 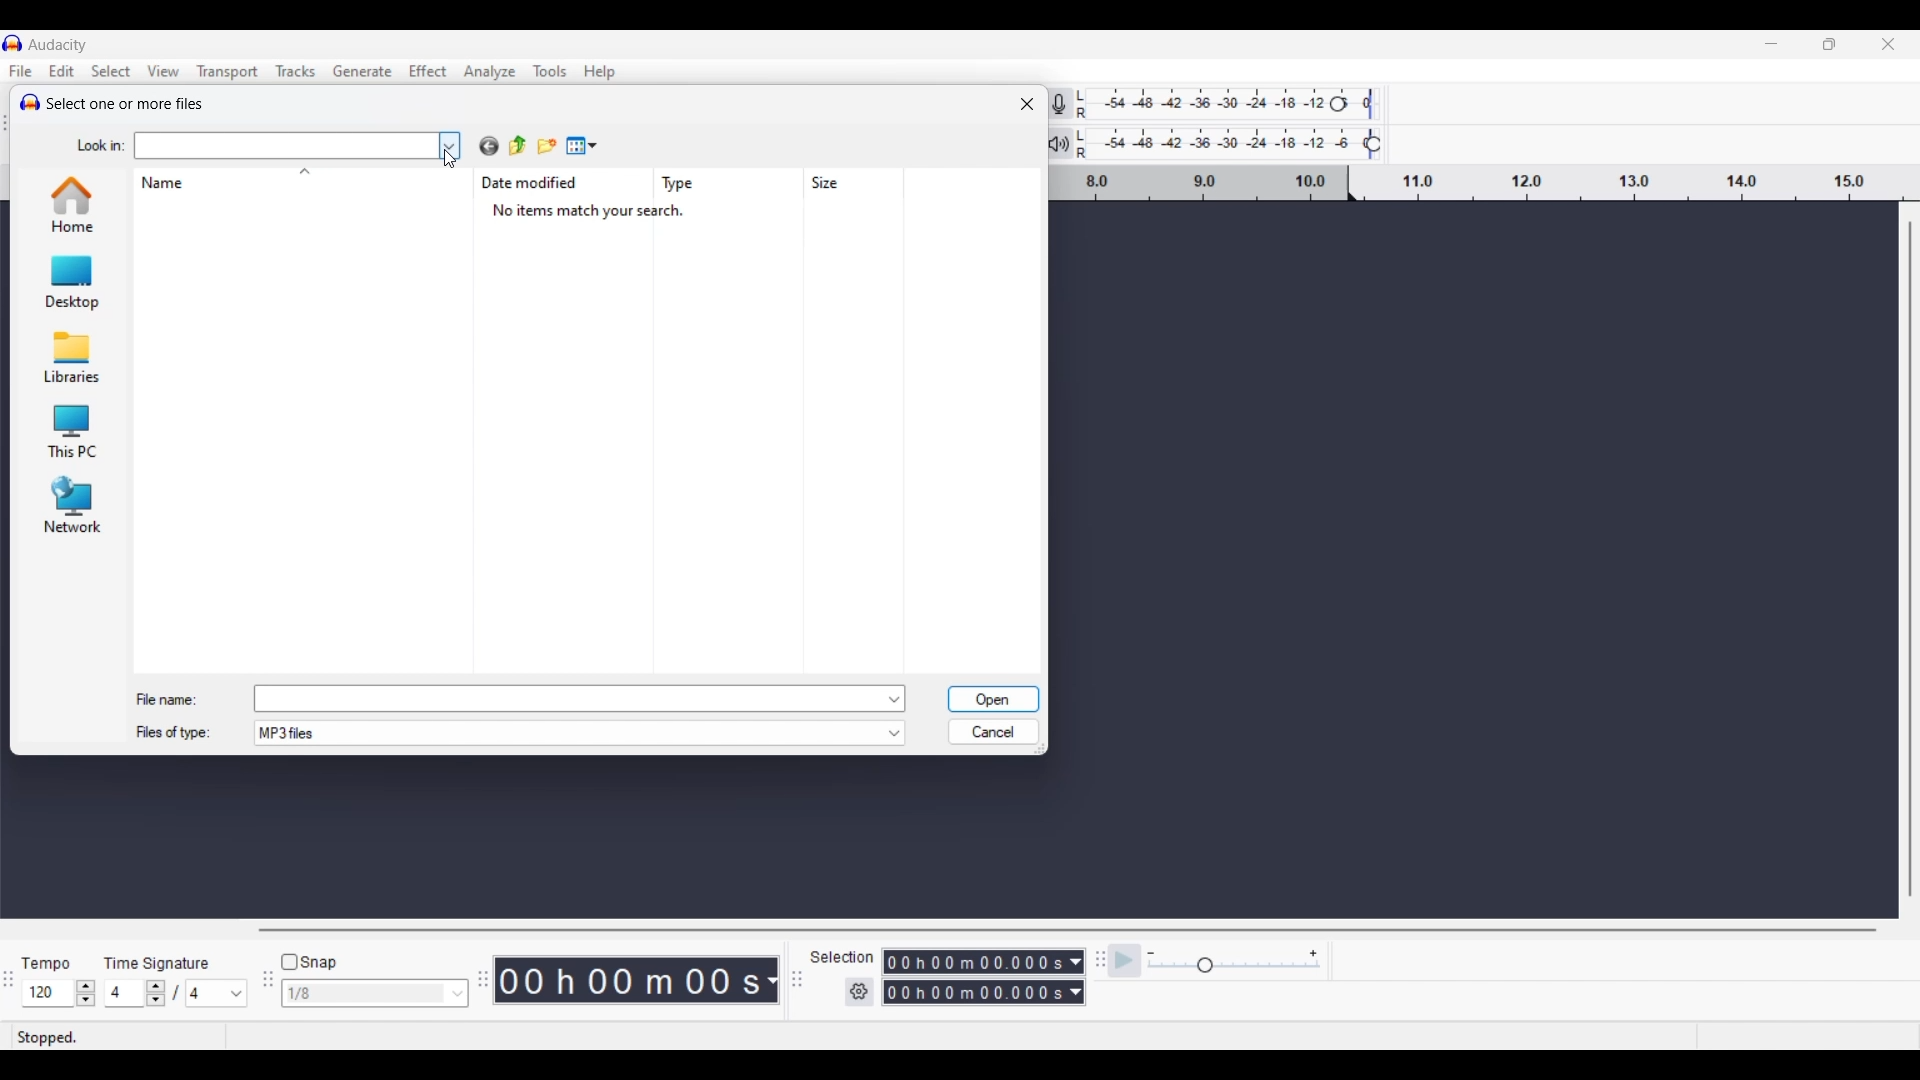 What do you see at coordinates (547, 145) in the screenshot?
I see `Create new folder` at bounding box center [547, 145].